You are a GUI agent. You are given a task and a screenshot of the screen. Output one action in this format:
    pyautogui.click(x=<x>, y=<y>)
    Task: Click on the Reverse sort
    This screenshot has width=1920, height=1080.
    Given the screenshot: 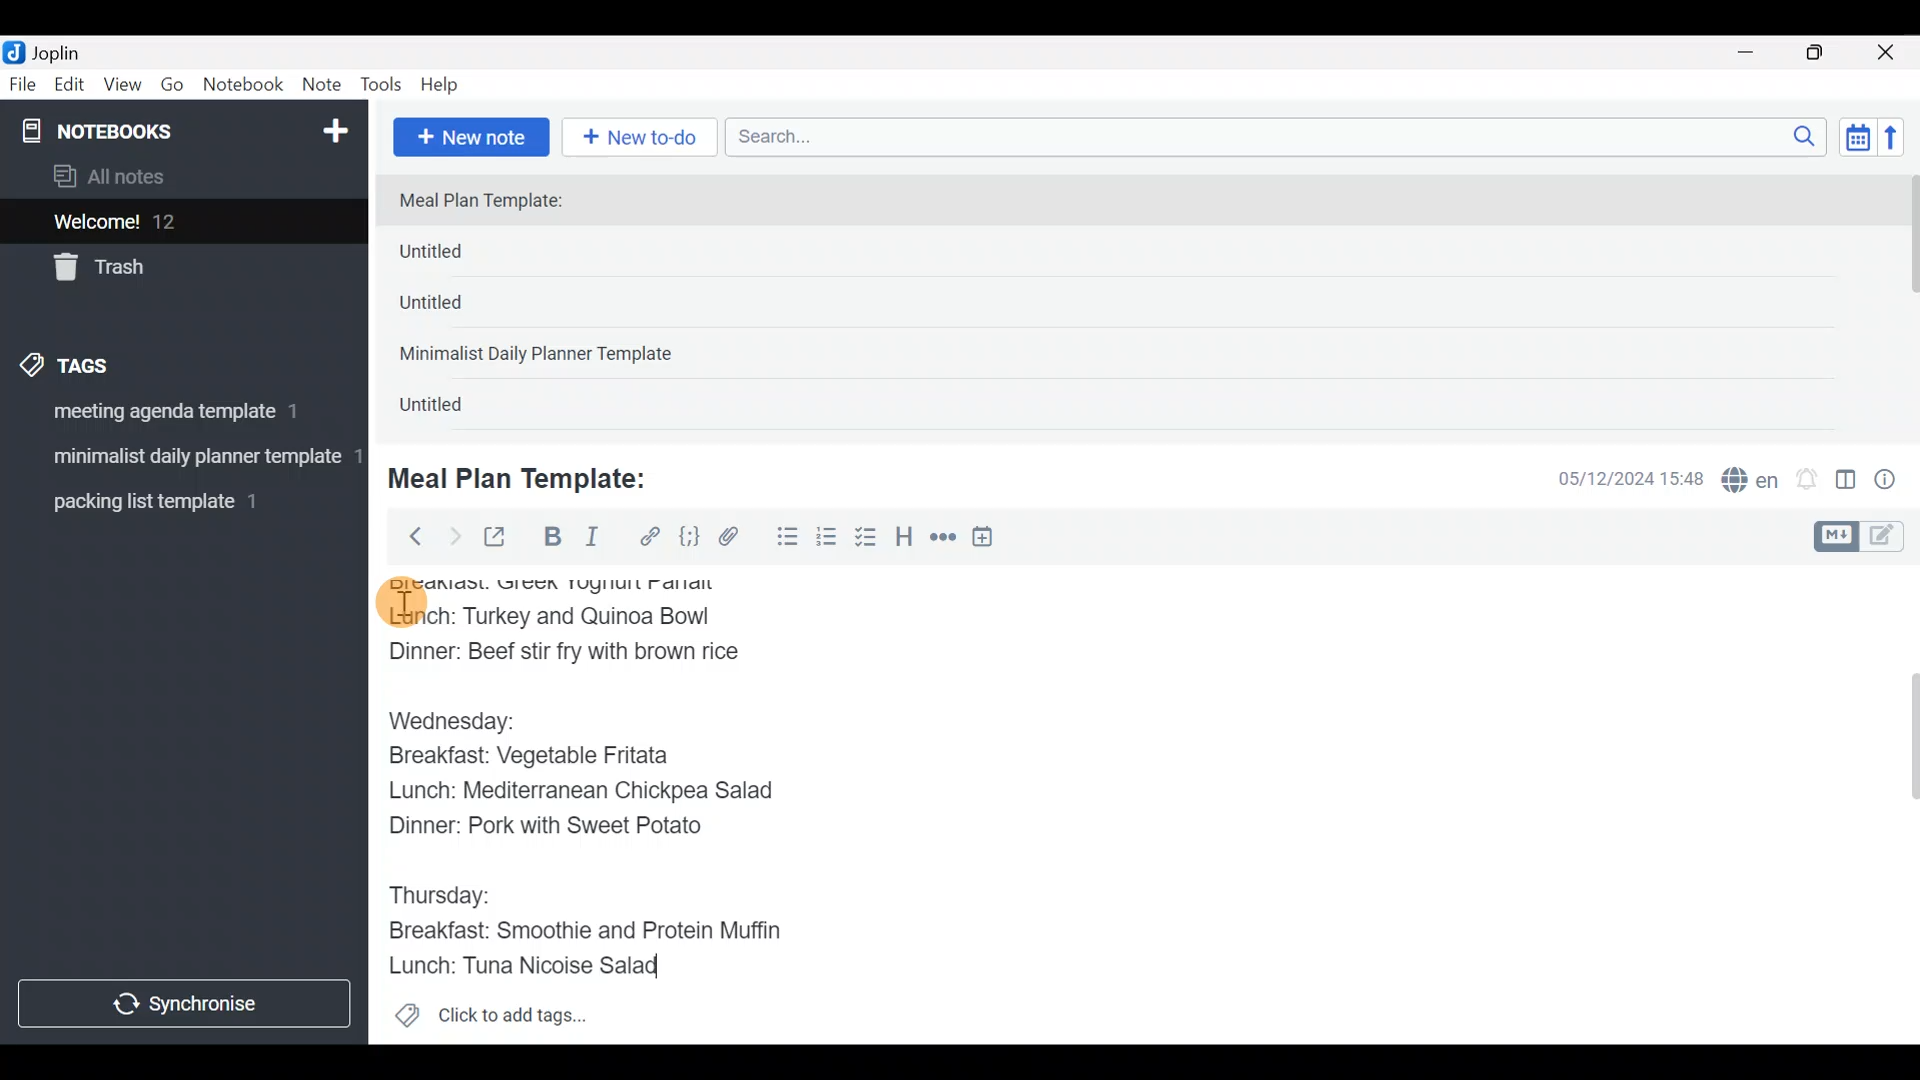 What is the action you would take?
    pyautogui.click(x=1901, y=143)
    